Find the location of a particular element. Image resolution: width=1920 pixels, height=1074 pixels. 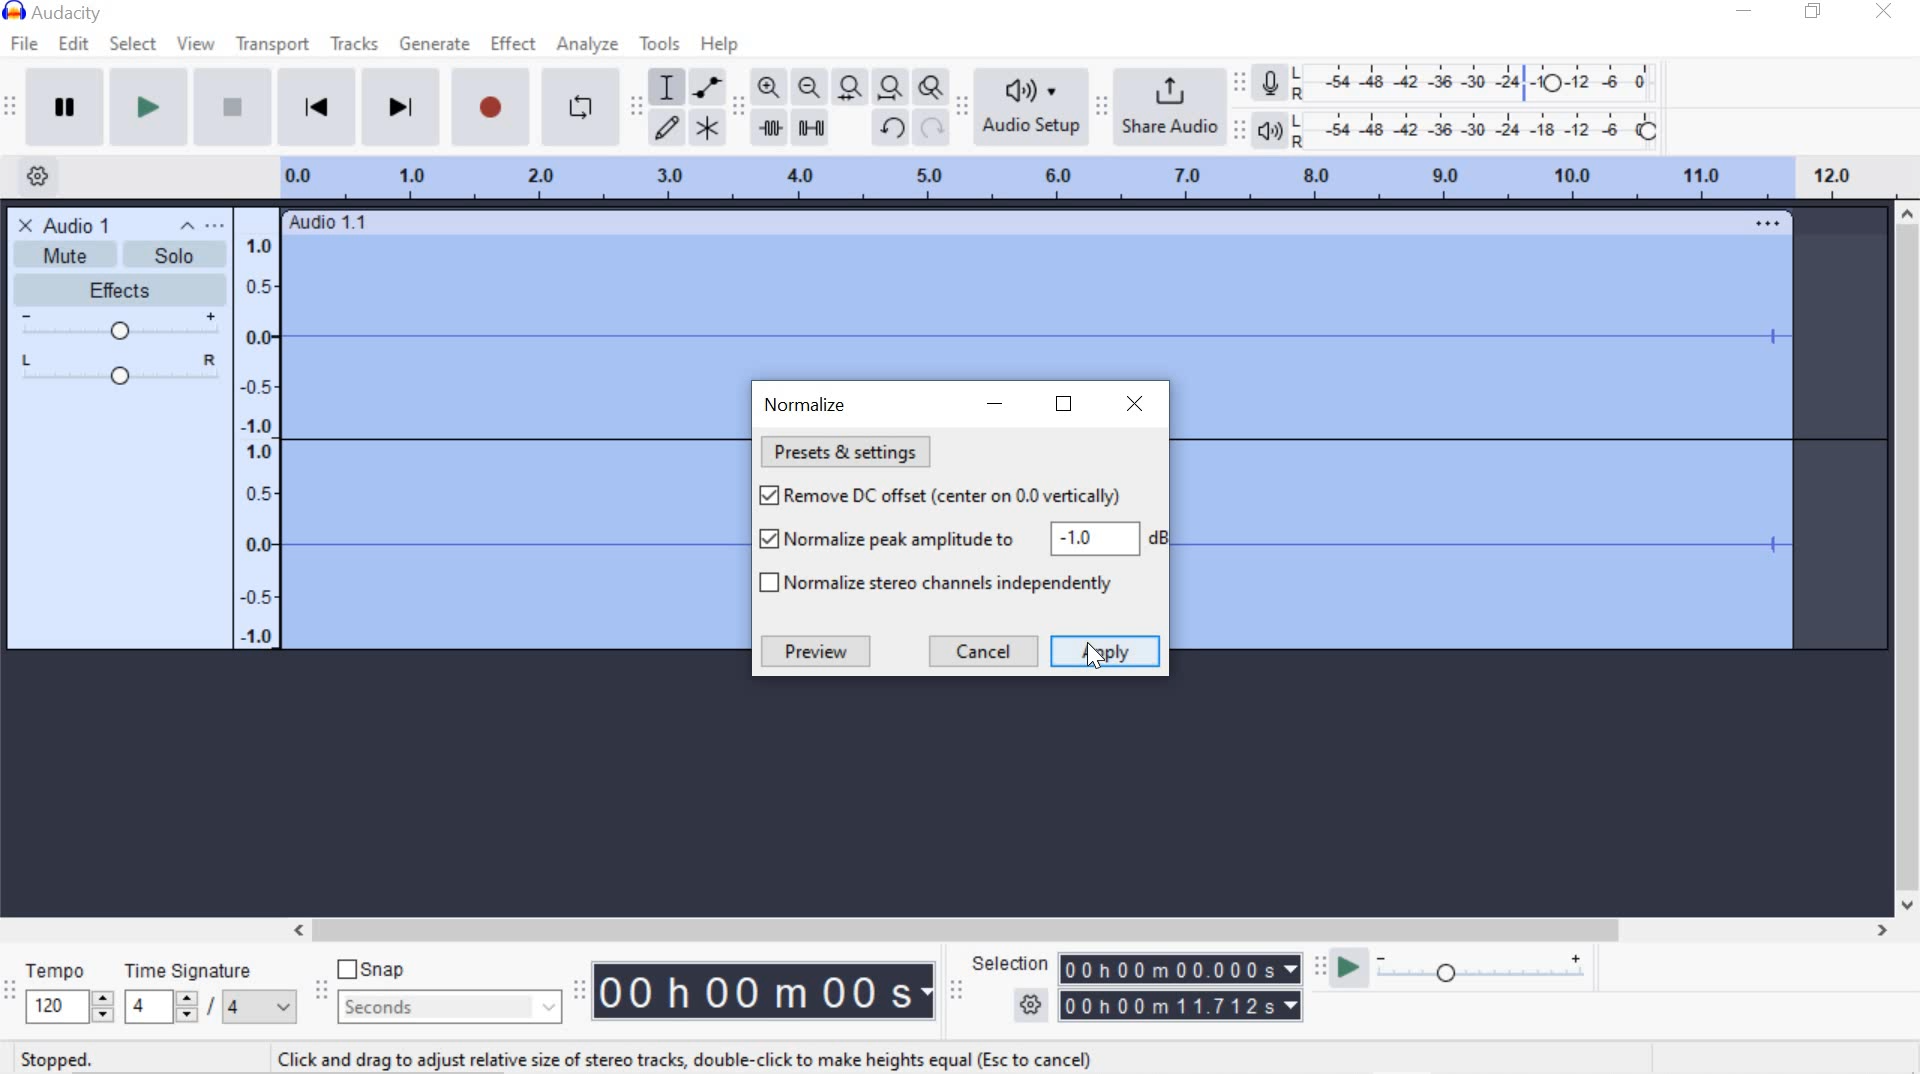

Normalize peak amplitude is located at coordinates (960, 539).